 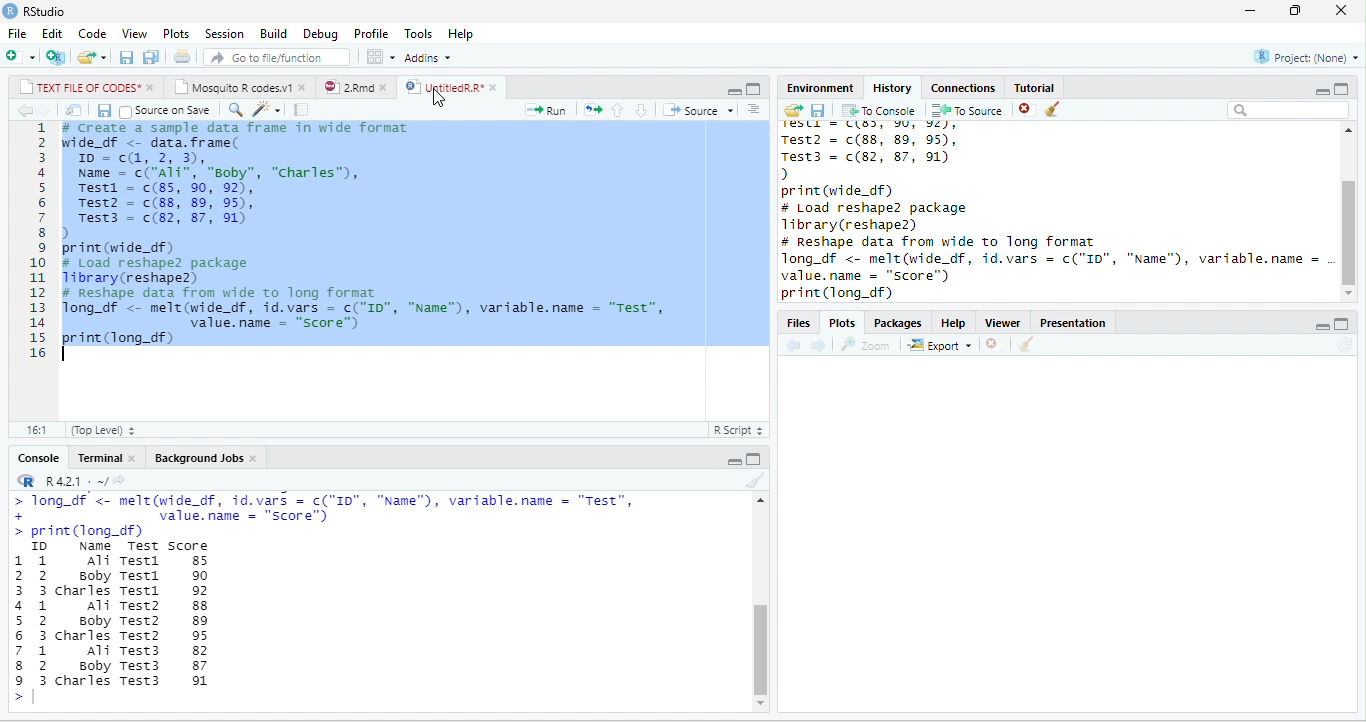 I want to click on close, so click(x=387, y=87).